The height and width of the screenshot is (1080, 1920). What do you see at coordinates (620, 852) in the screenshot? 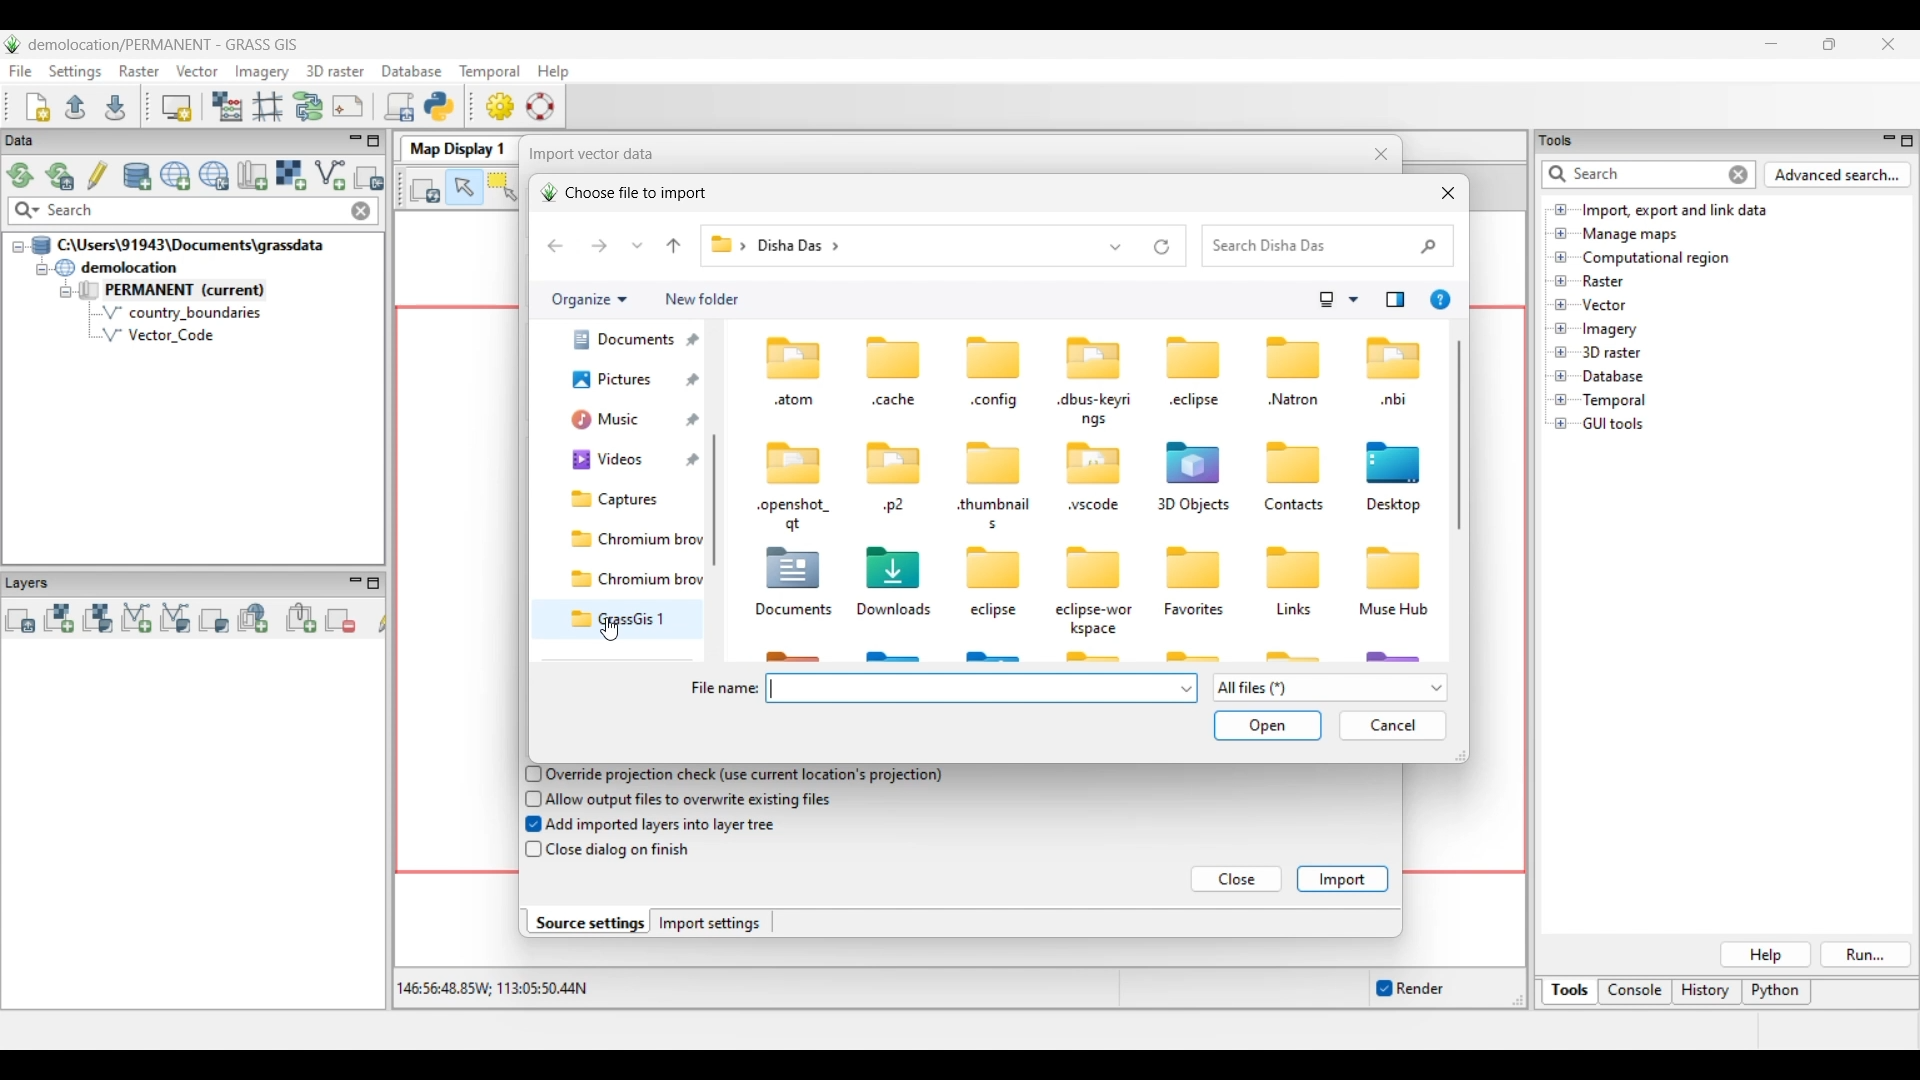
I see `Close dialog on finish` at bounding box center [620, 852].